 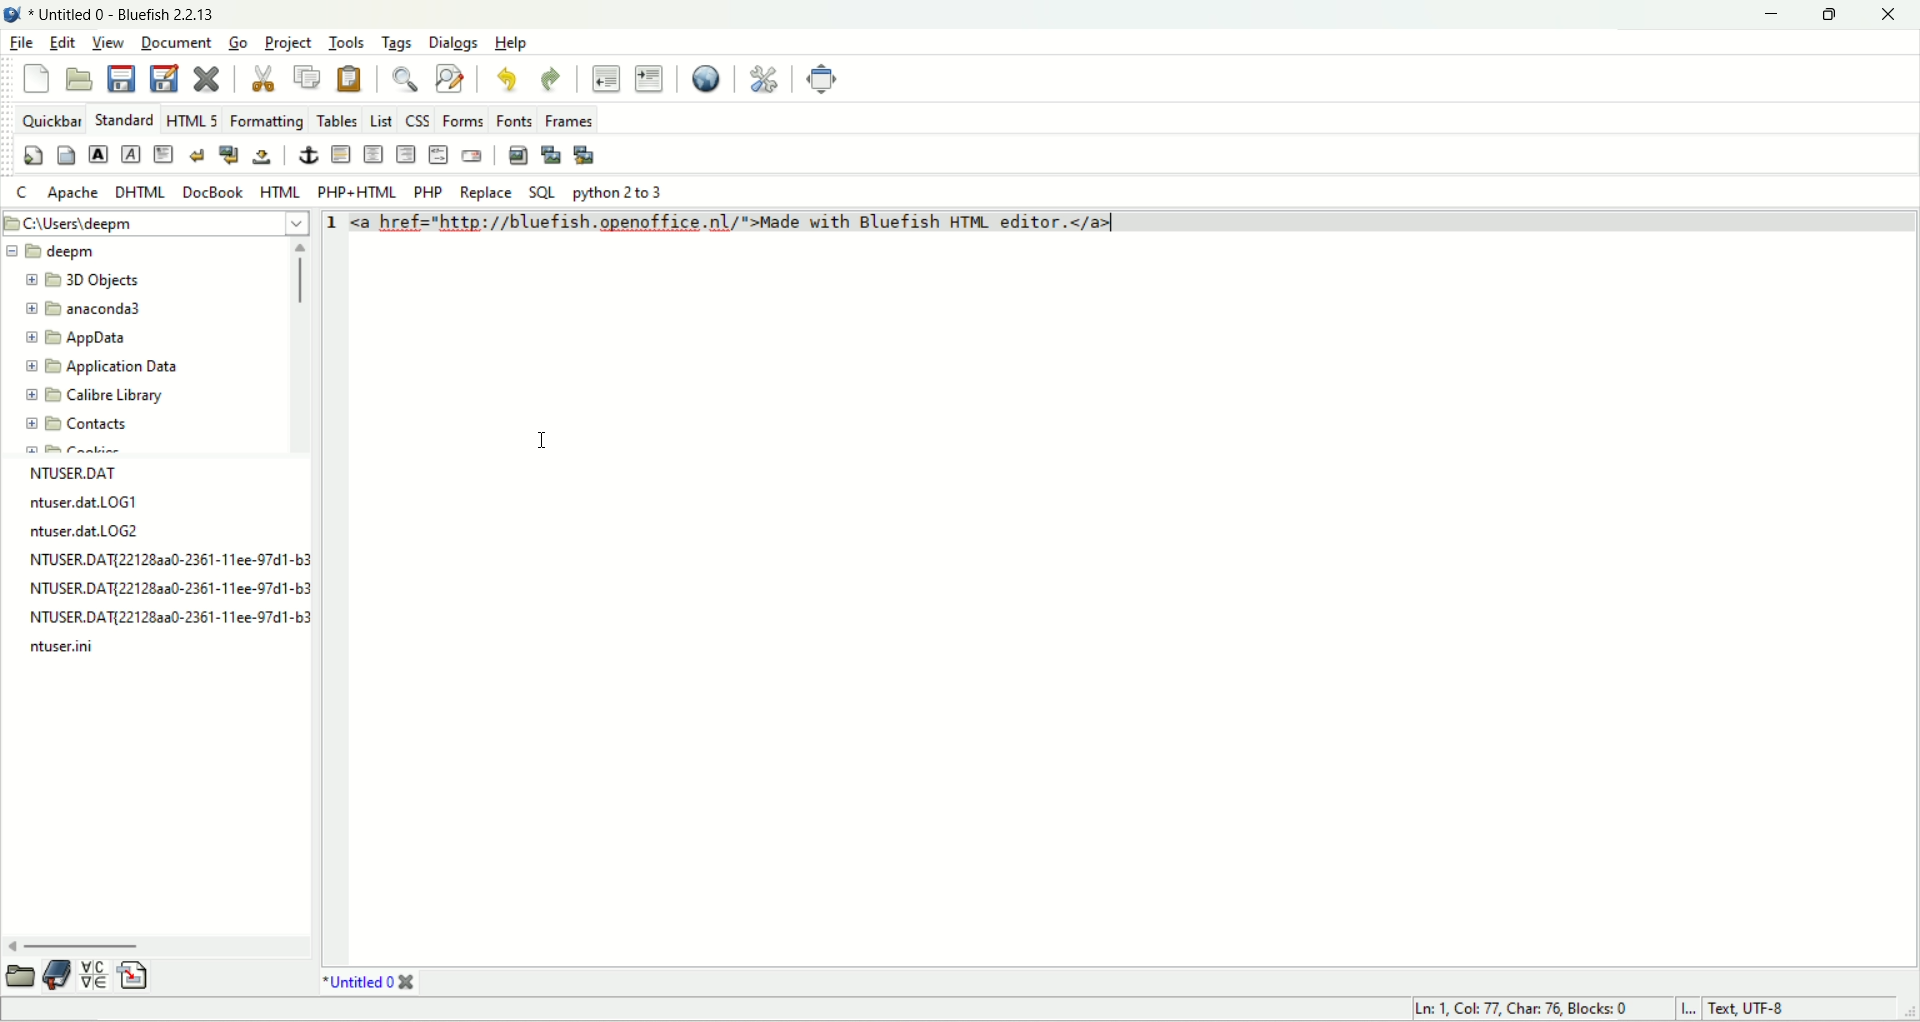 What do you see at coordinates (134, 158) in the screenshot?
I see `emphasize` at bounding box center [134, 158].